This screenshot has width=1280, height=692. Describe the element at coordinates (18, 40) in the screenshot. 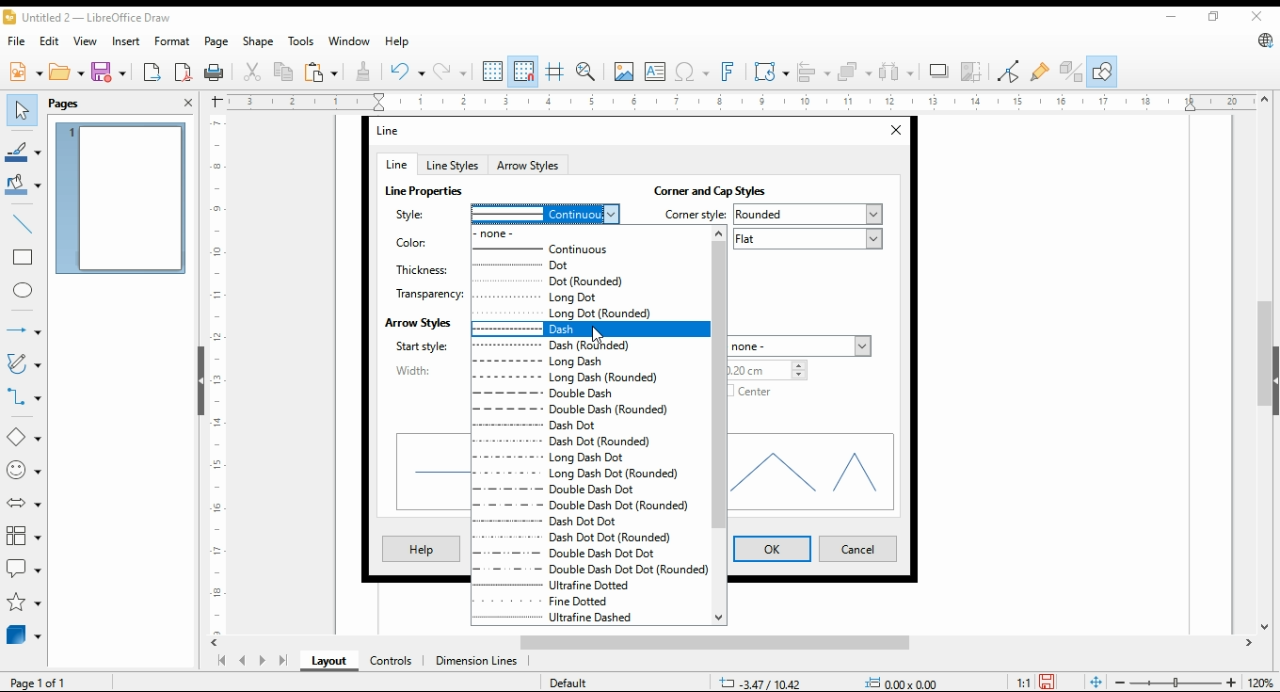

I see `file` at that location.